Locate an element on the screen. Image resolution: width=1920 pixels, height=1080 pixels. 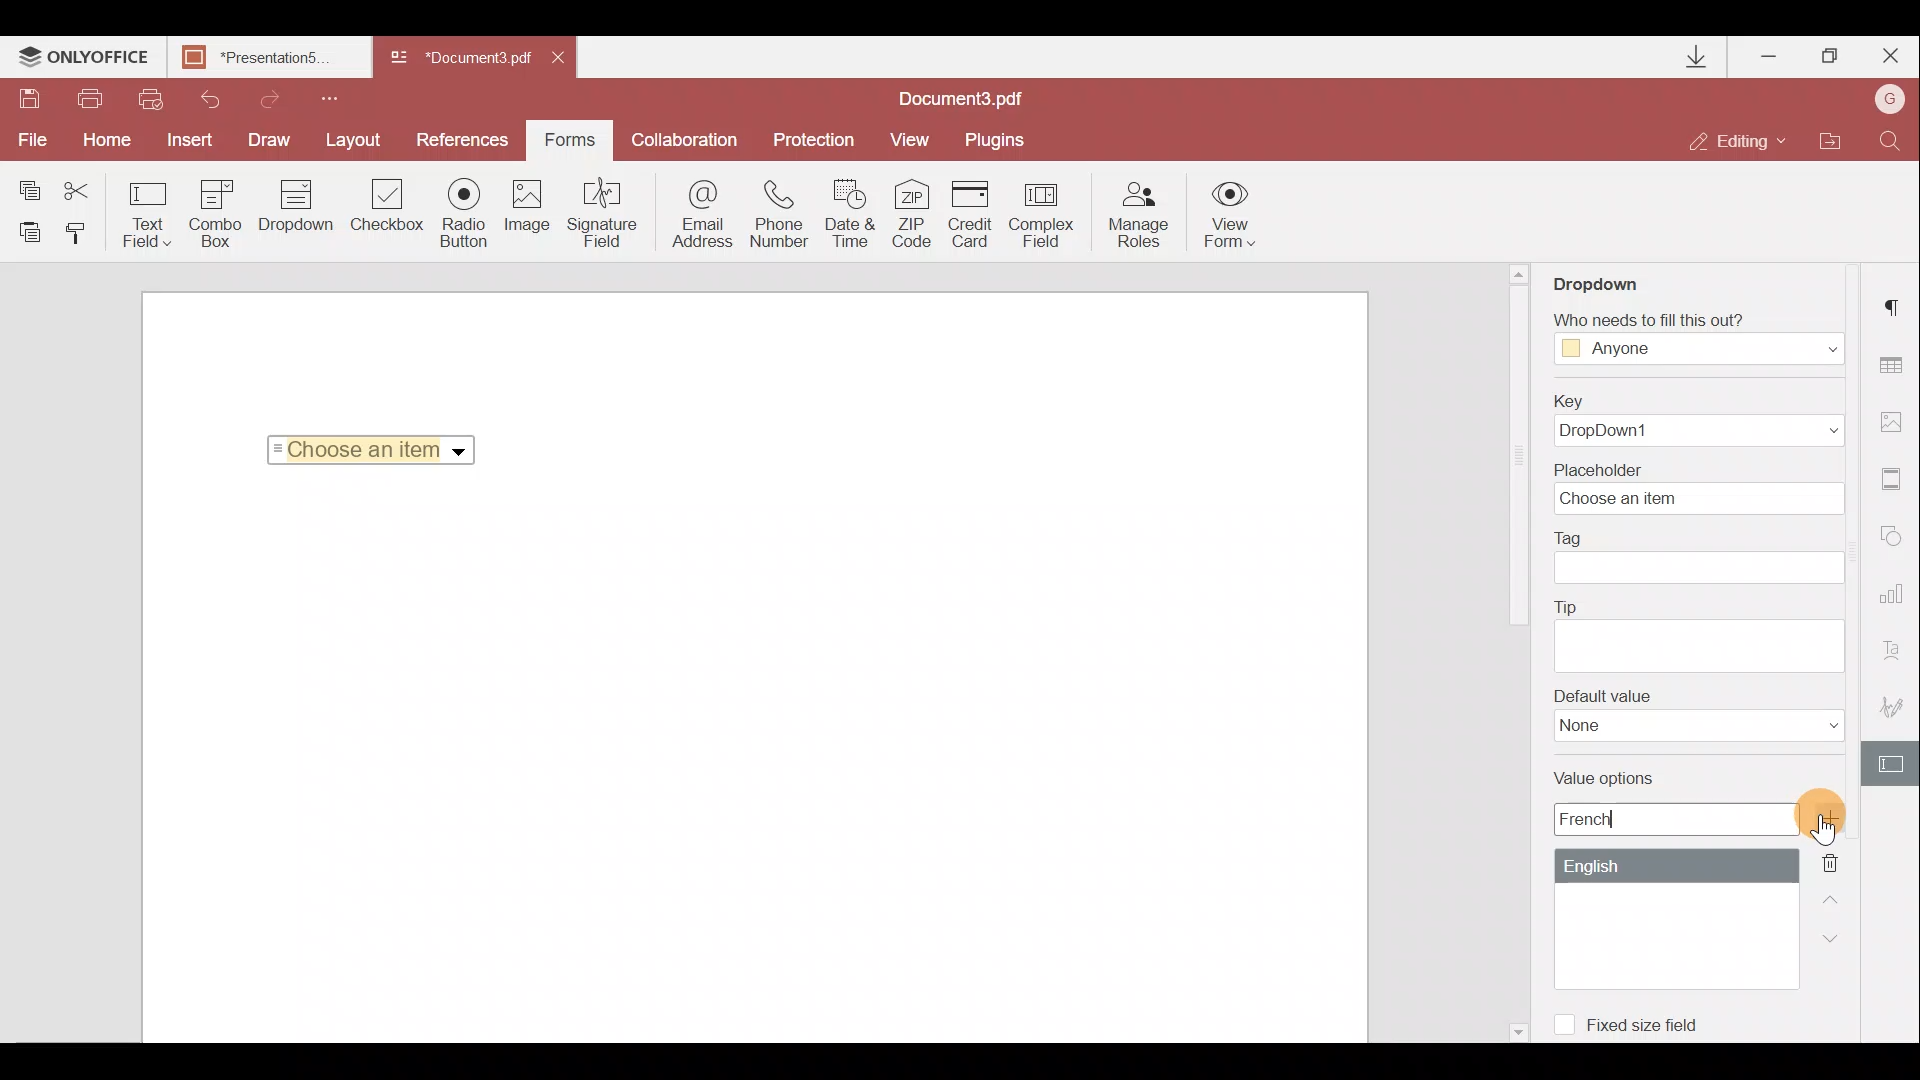
Open file location is located at coordinates (1829, 143).